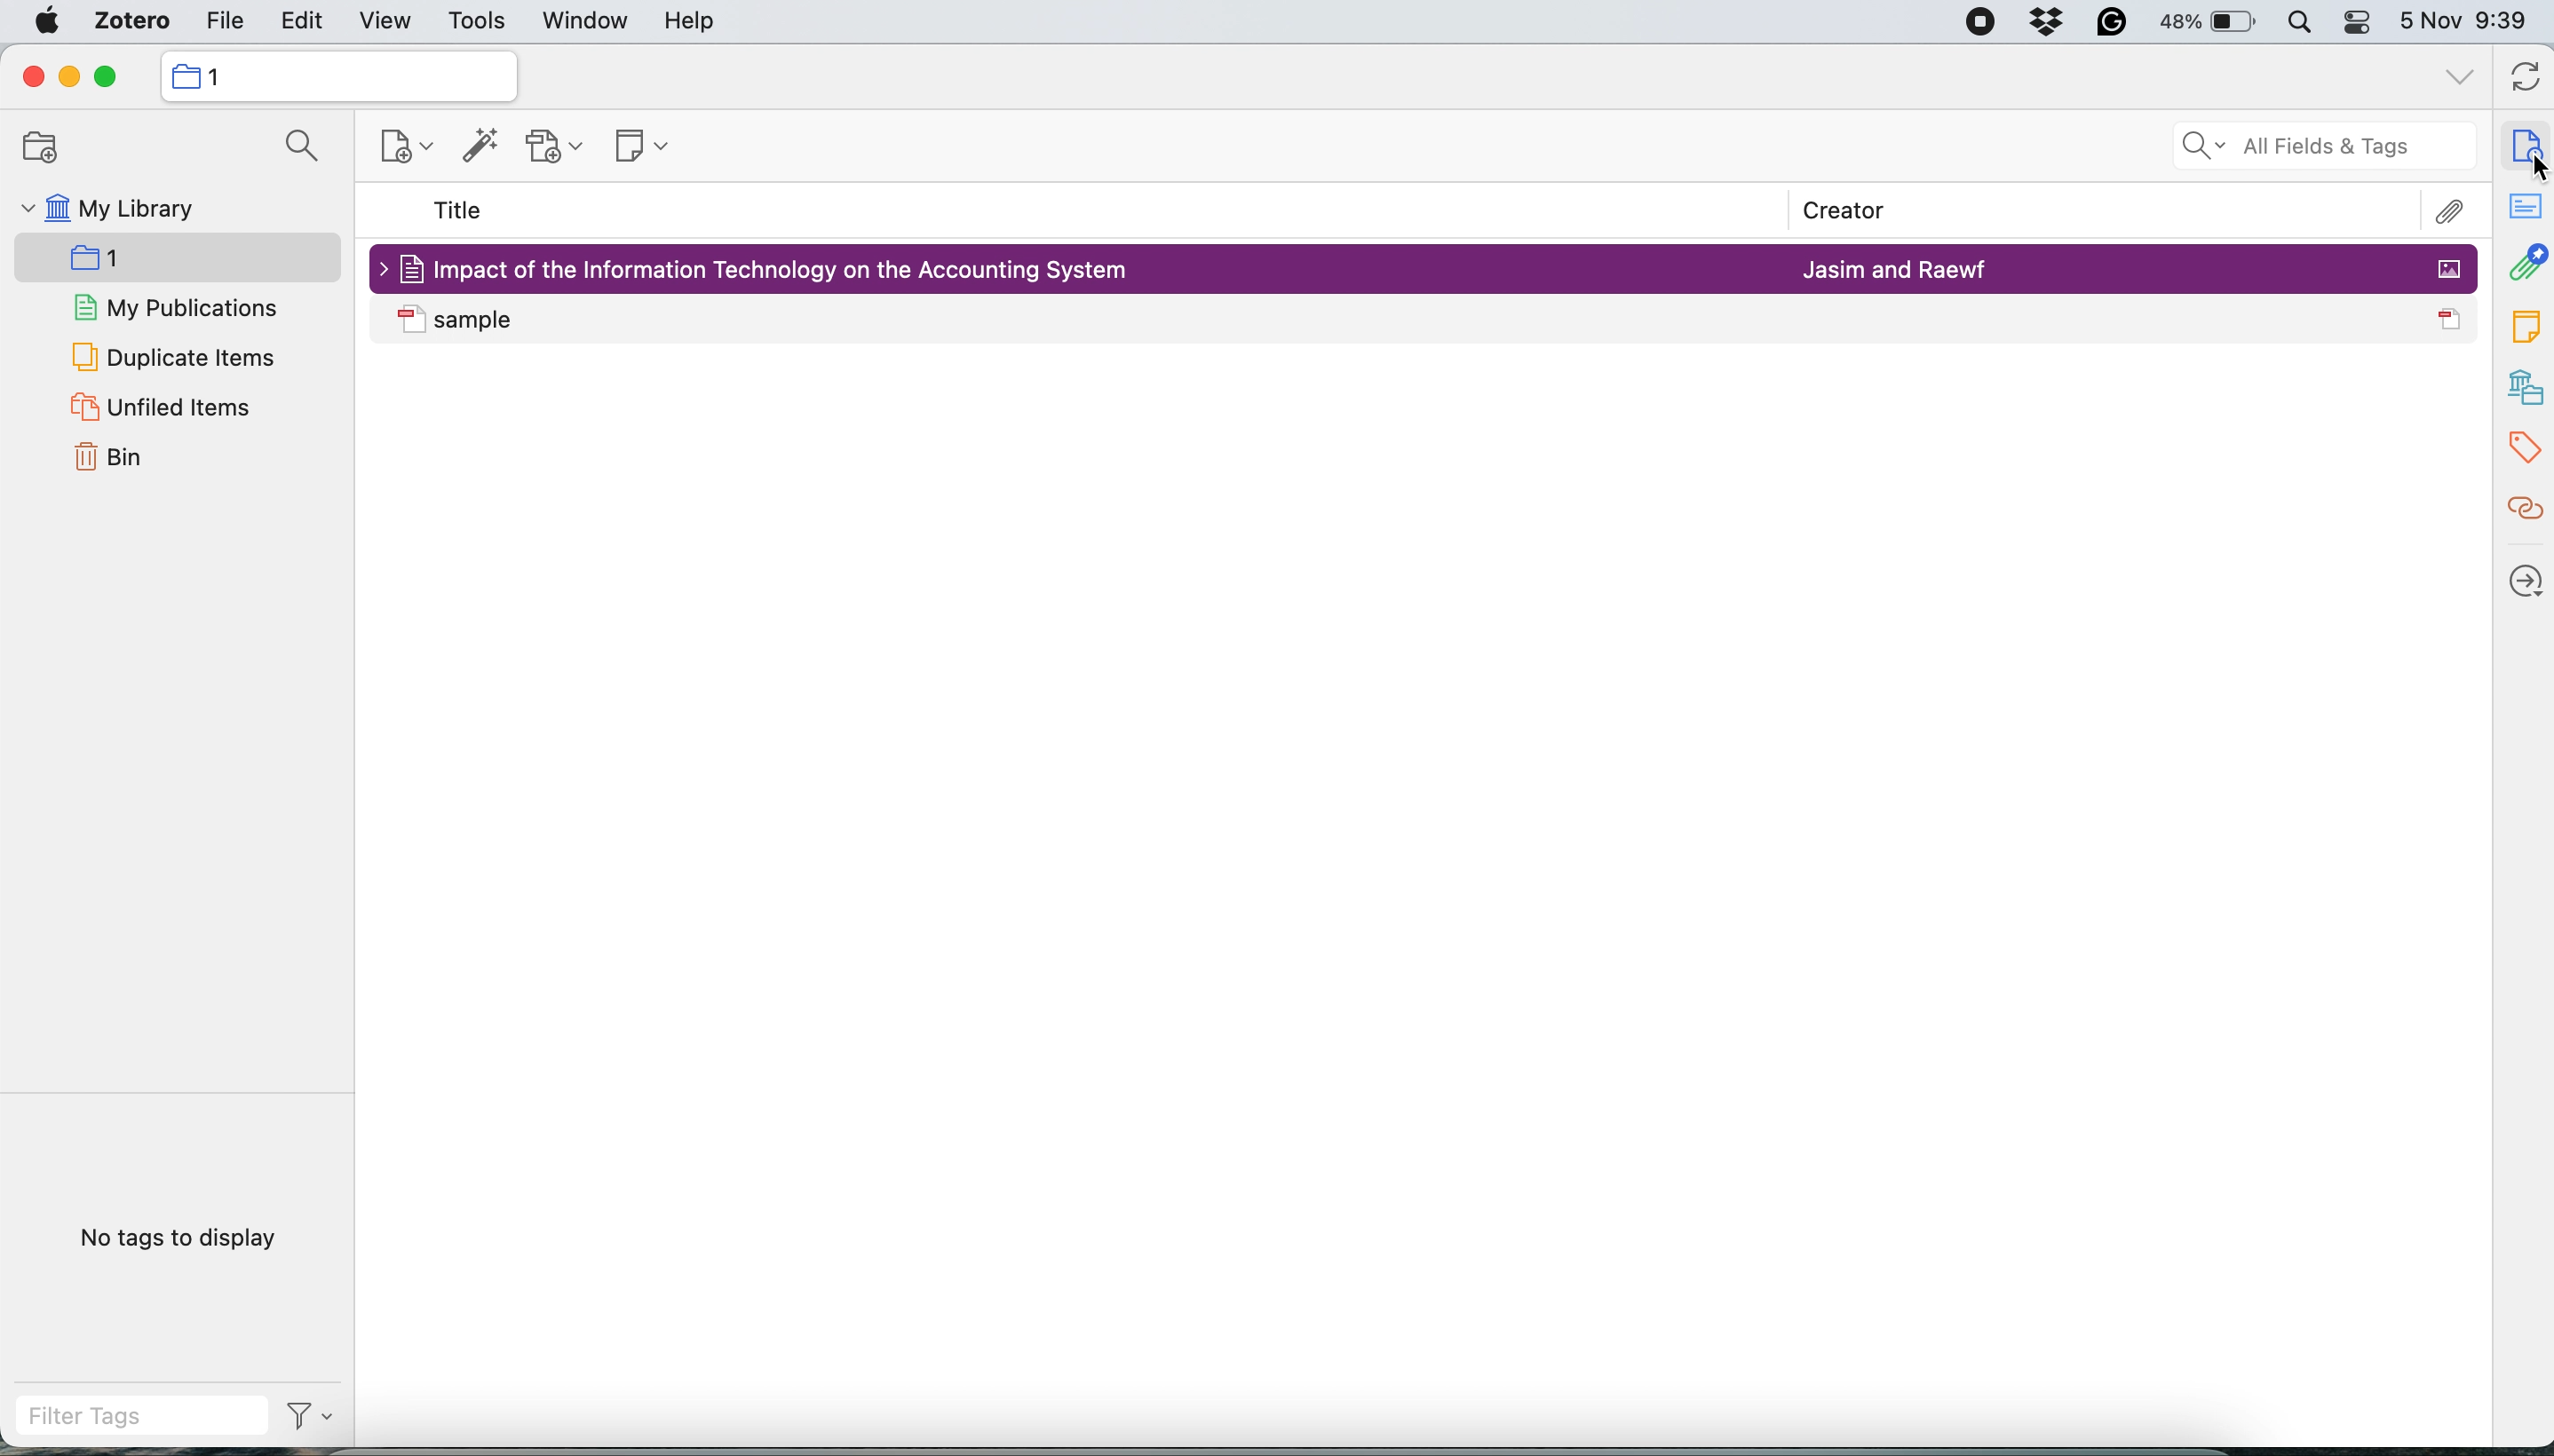  What do you see at coordinates (2460, 83) in the screenshot?
I see `list all tabs` at bounding box center [2460, 83].